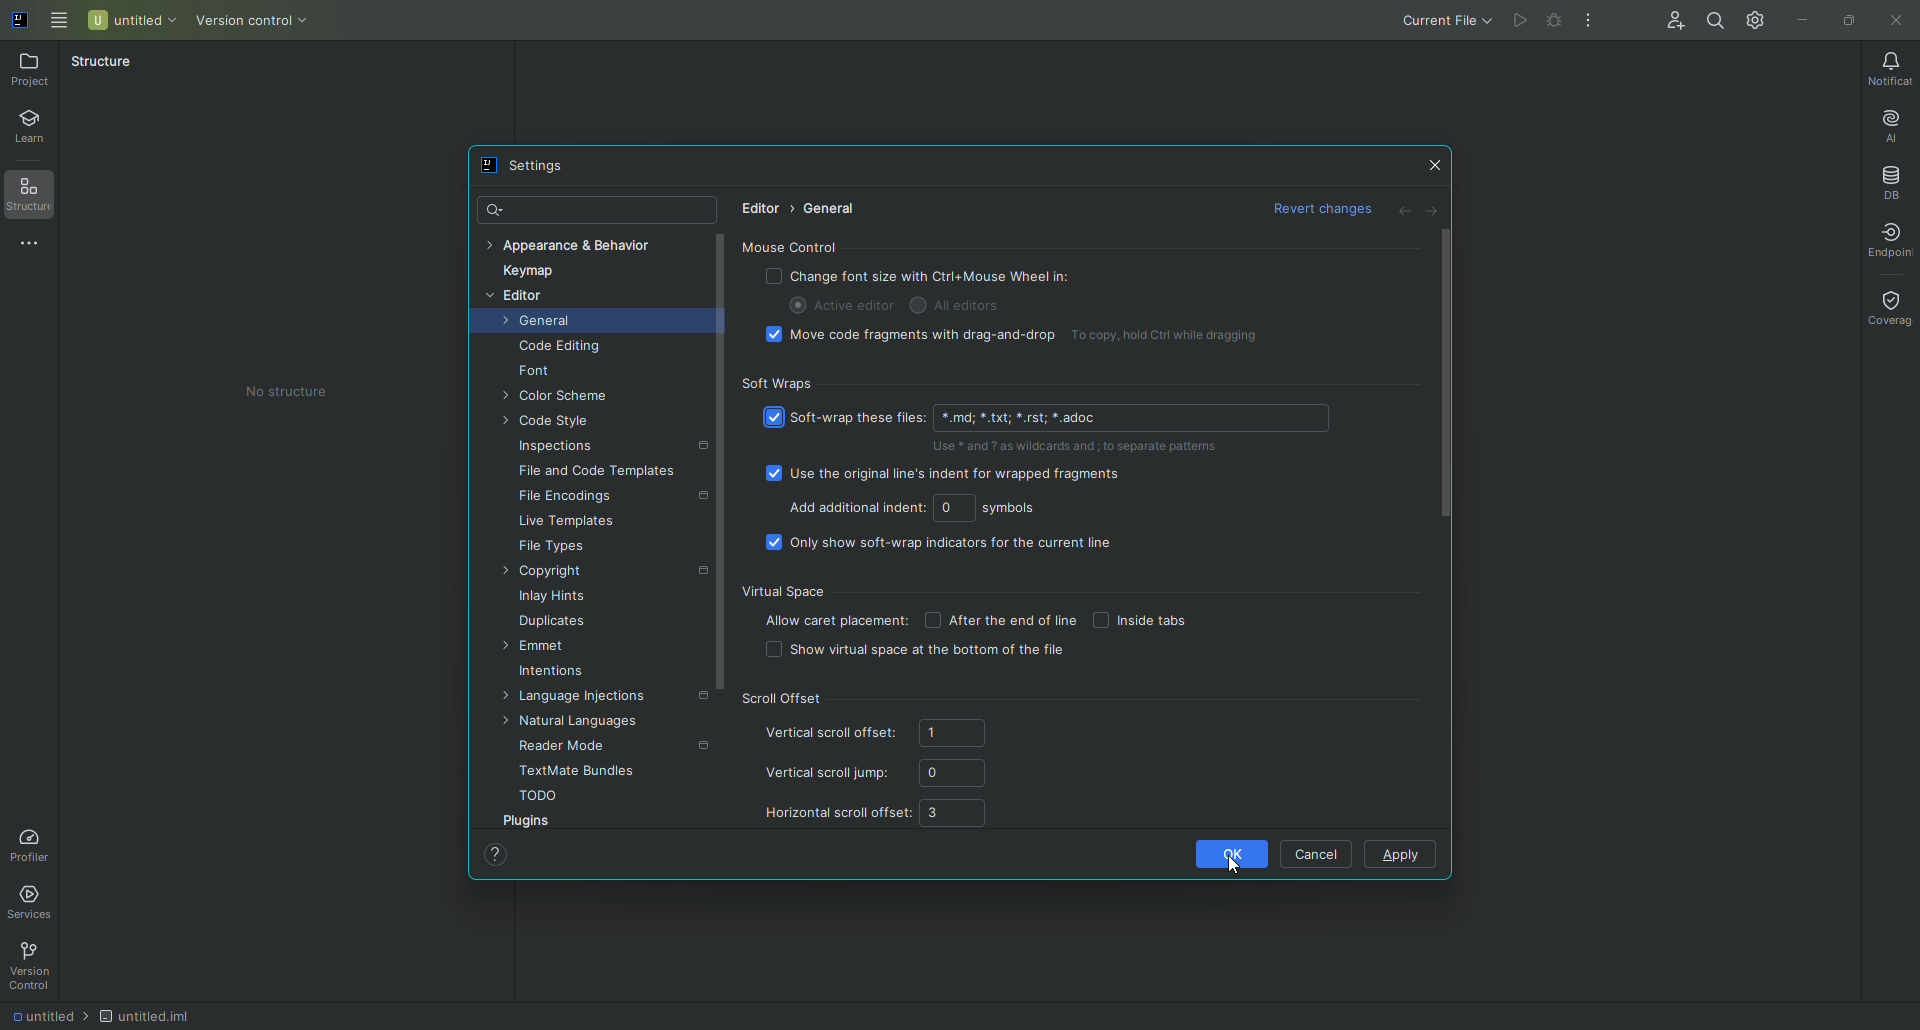 The width and height of the screenshot is (1920, 1030). What do you see at coordinates (1317, 852) in the screenshot?
I see `Cancel` at bounding box center [1317, 852].